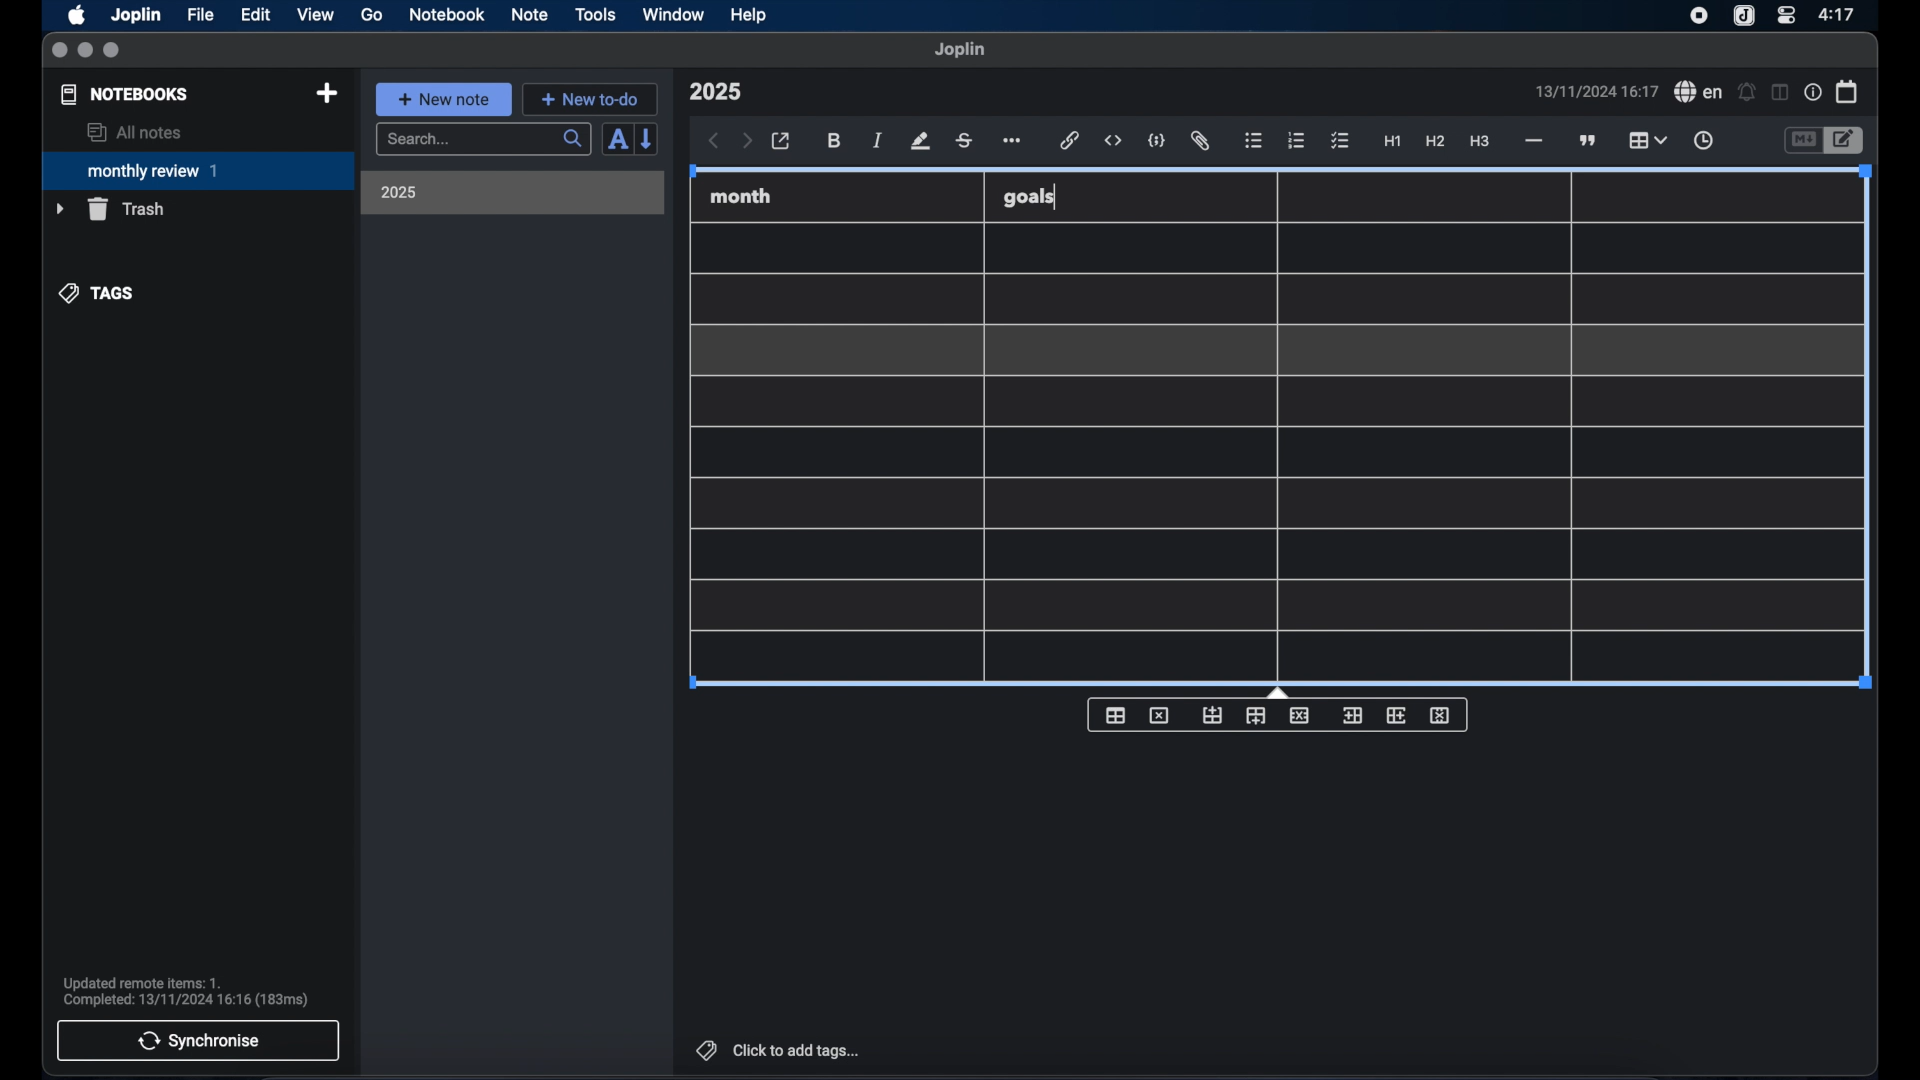 The height and width of the screenshot is (1080, 1920). I want to click on view, so click(315, 15).